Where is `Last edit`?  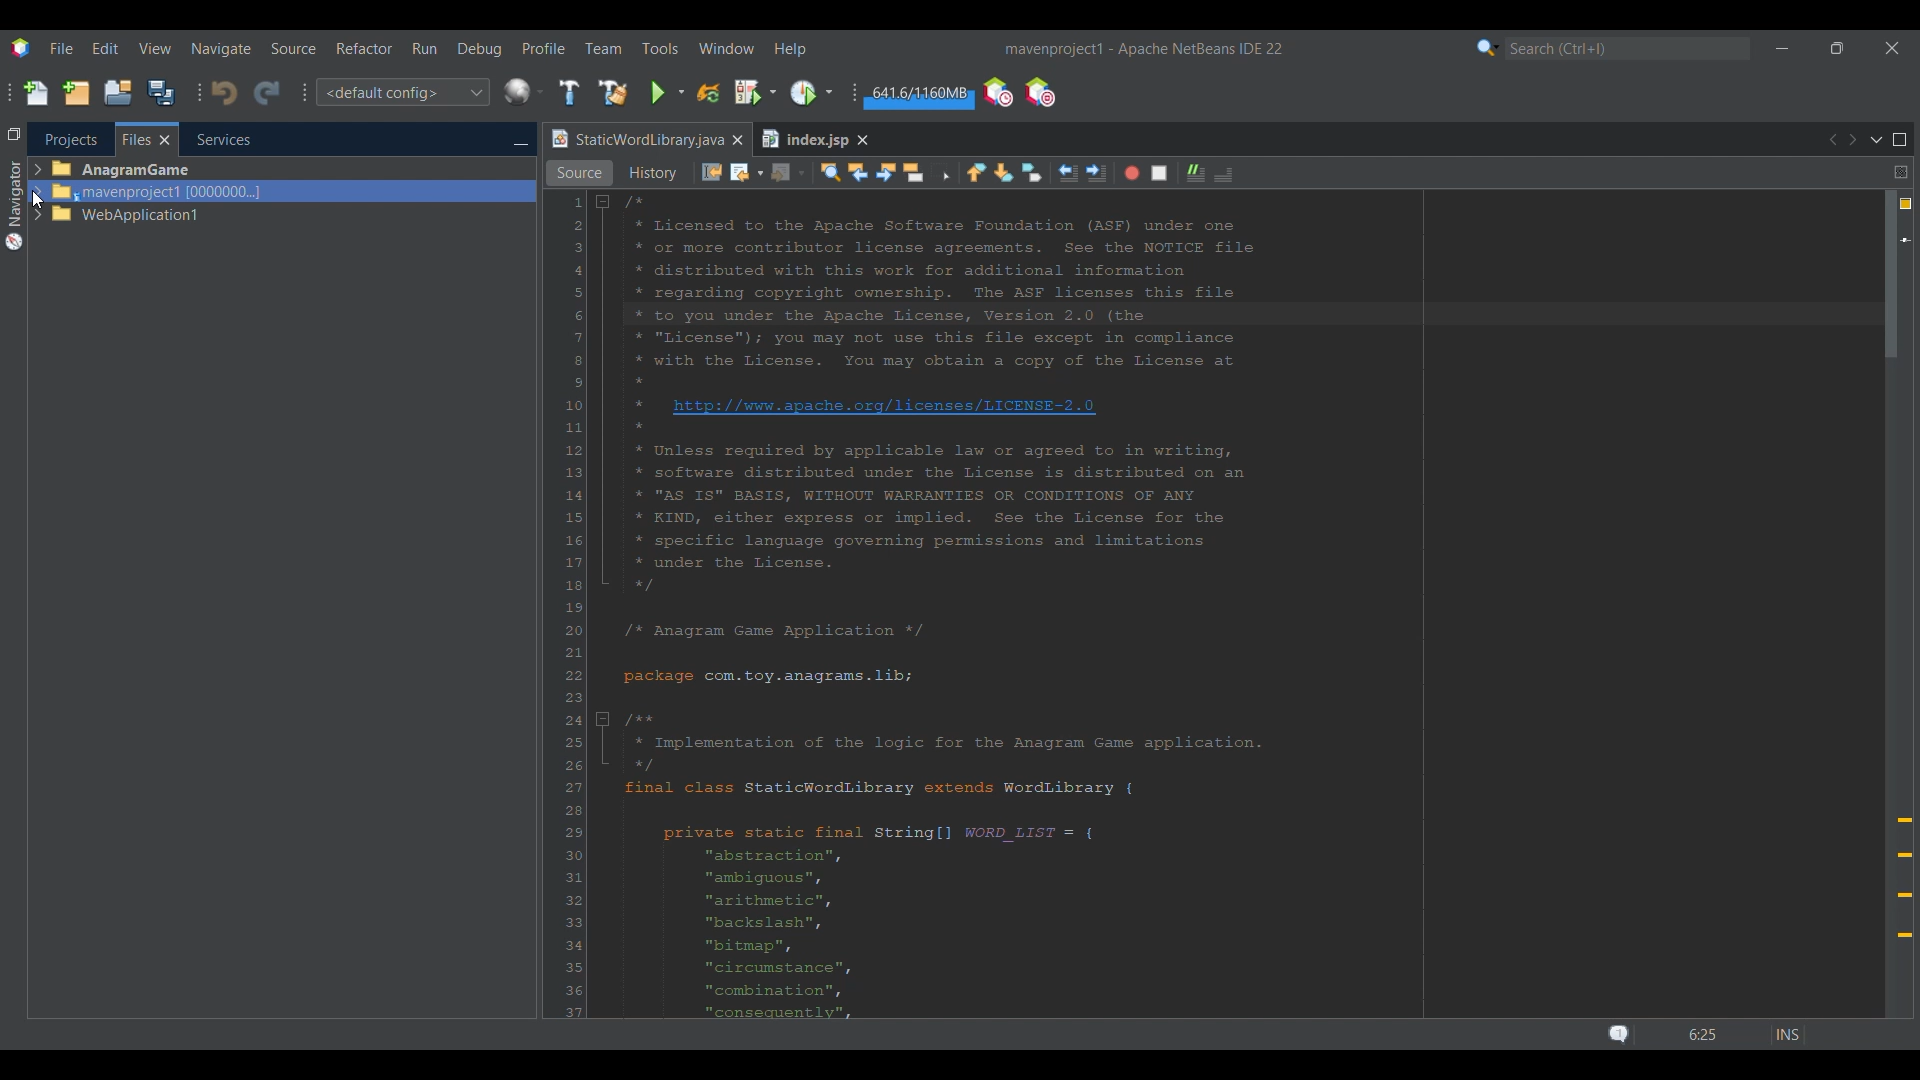
Last edit is located at coordinates (712, 172).